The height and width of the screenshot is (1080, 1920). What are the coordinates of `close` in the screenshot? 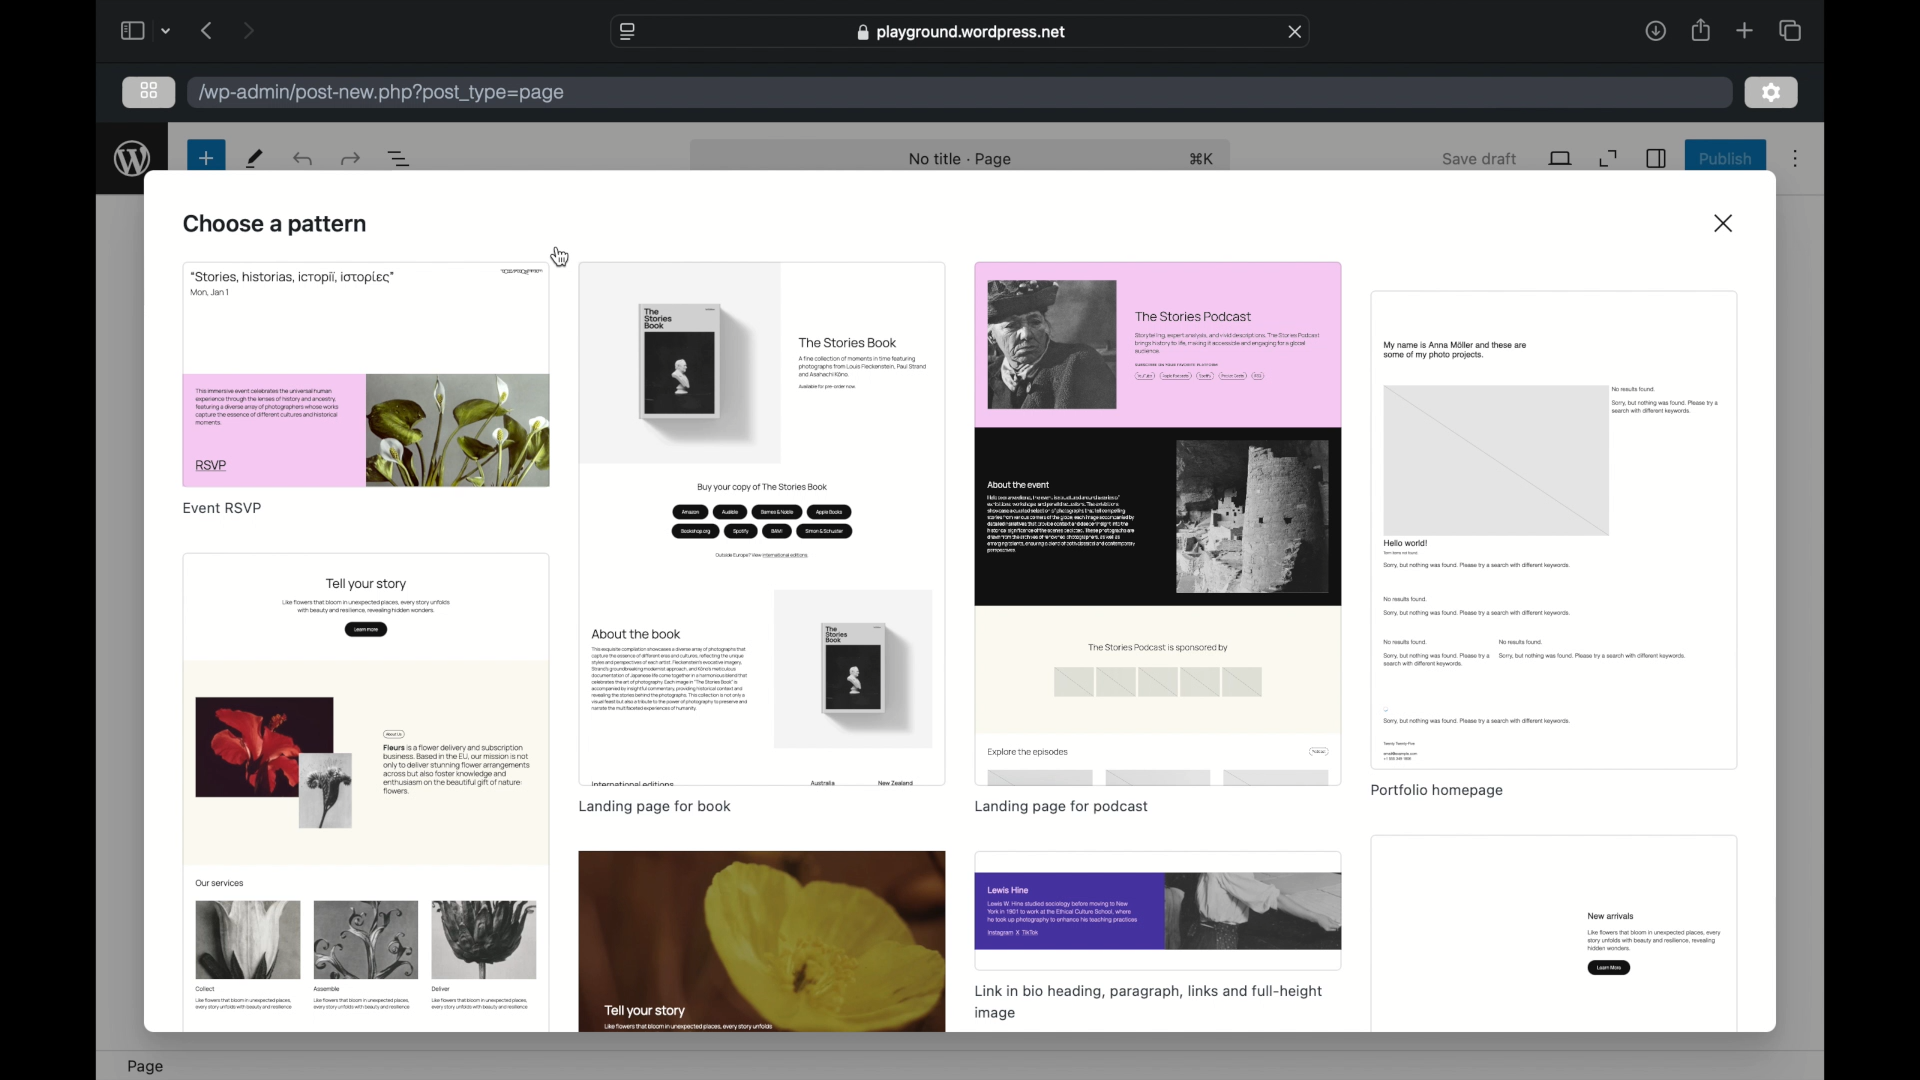 It's located at (1297, 32).